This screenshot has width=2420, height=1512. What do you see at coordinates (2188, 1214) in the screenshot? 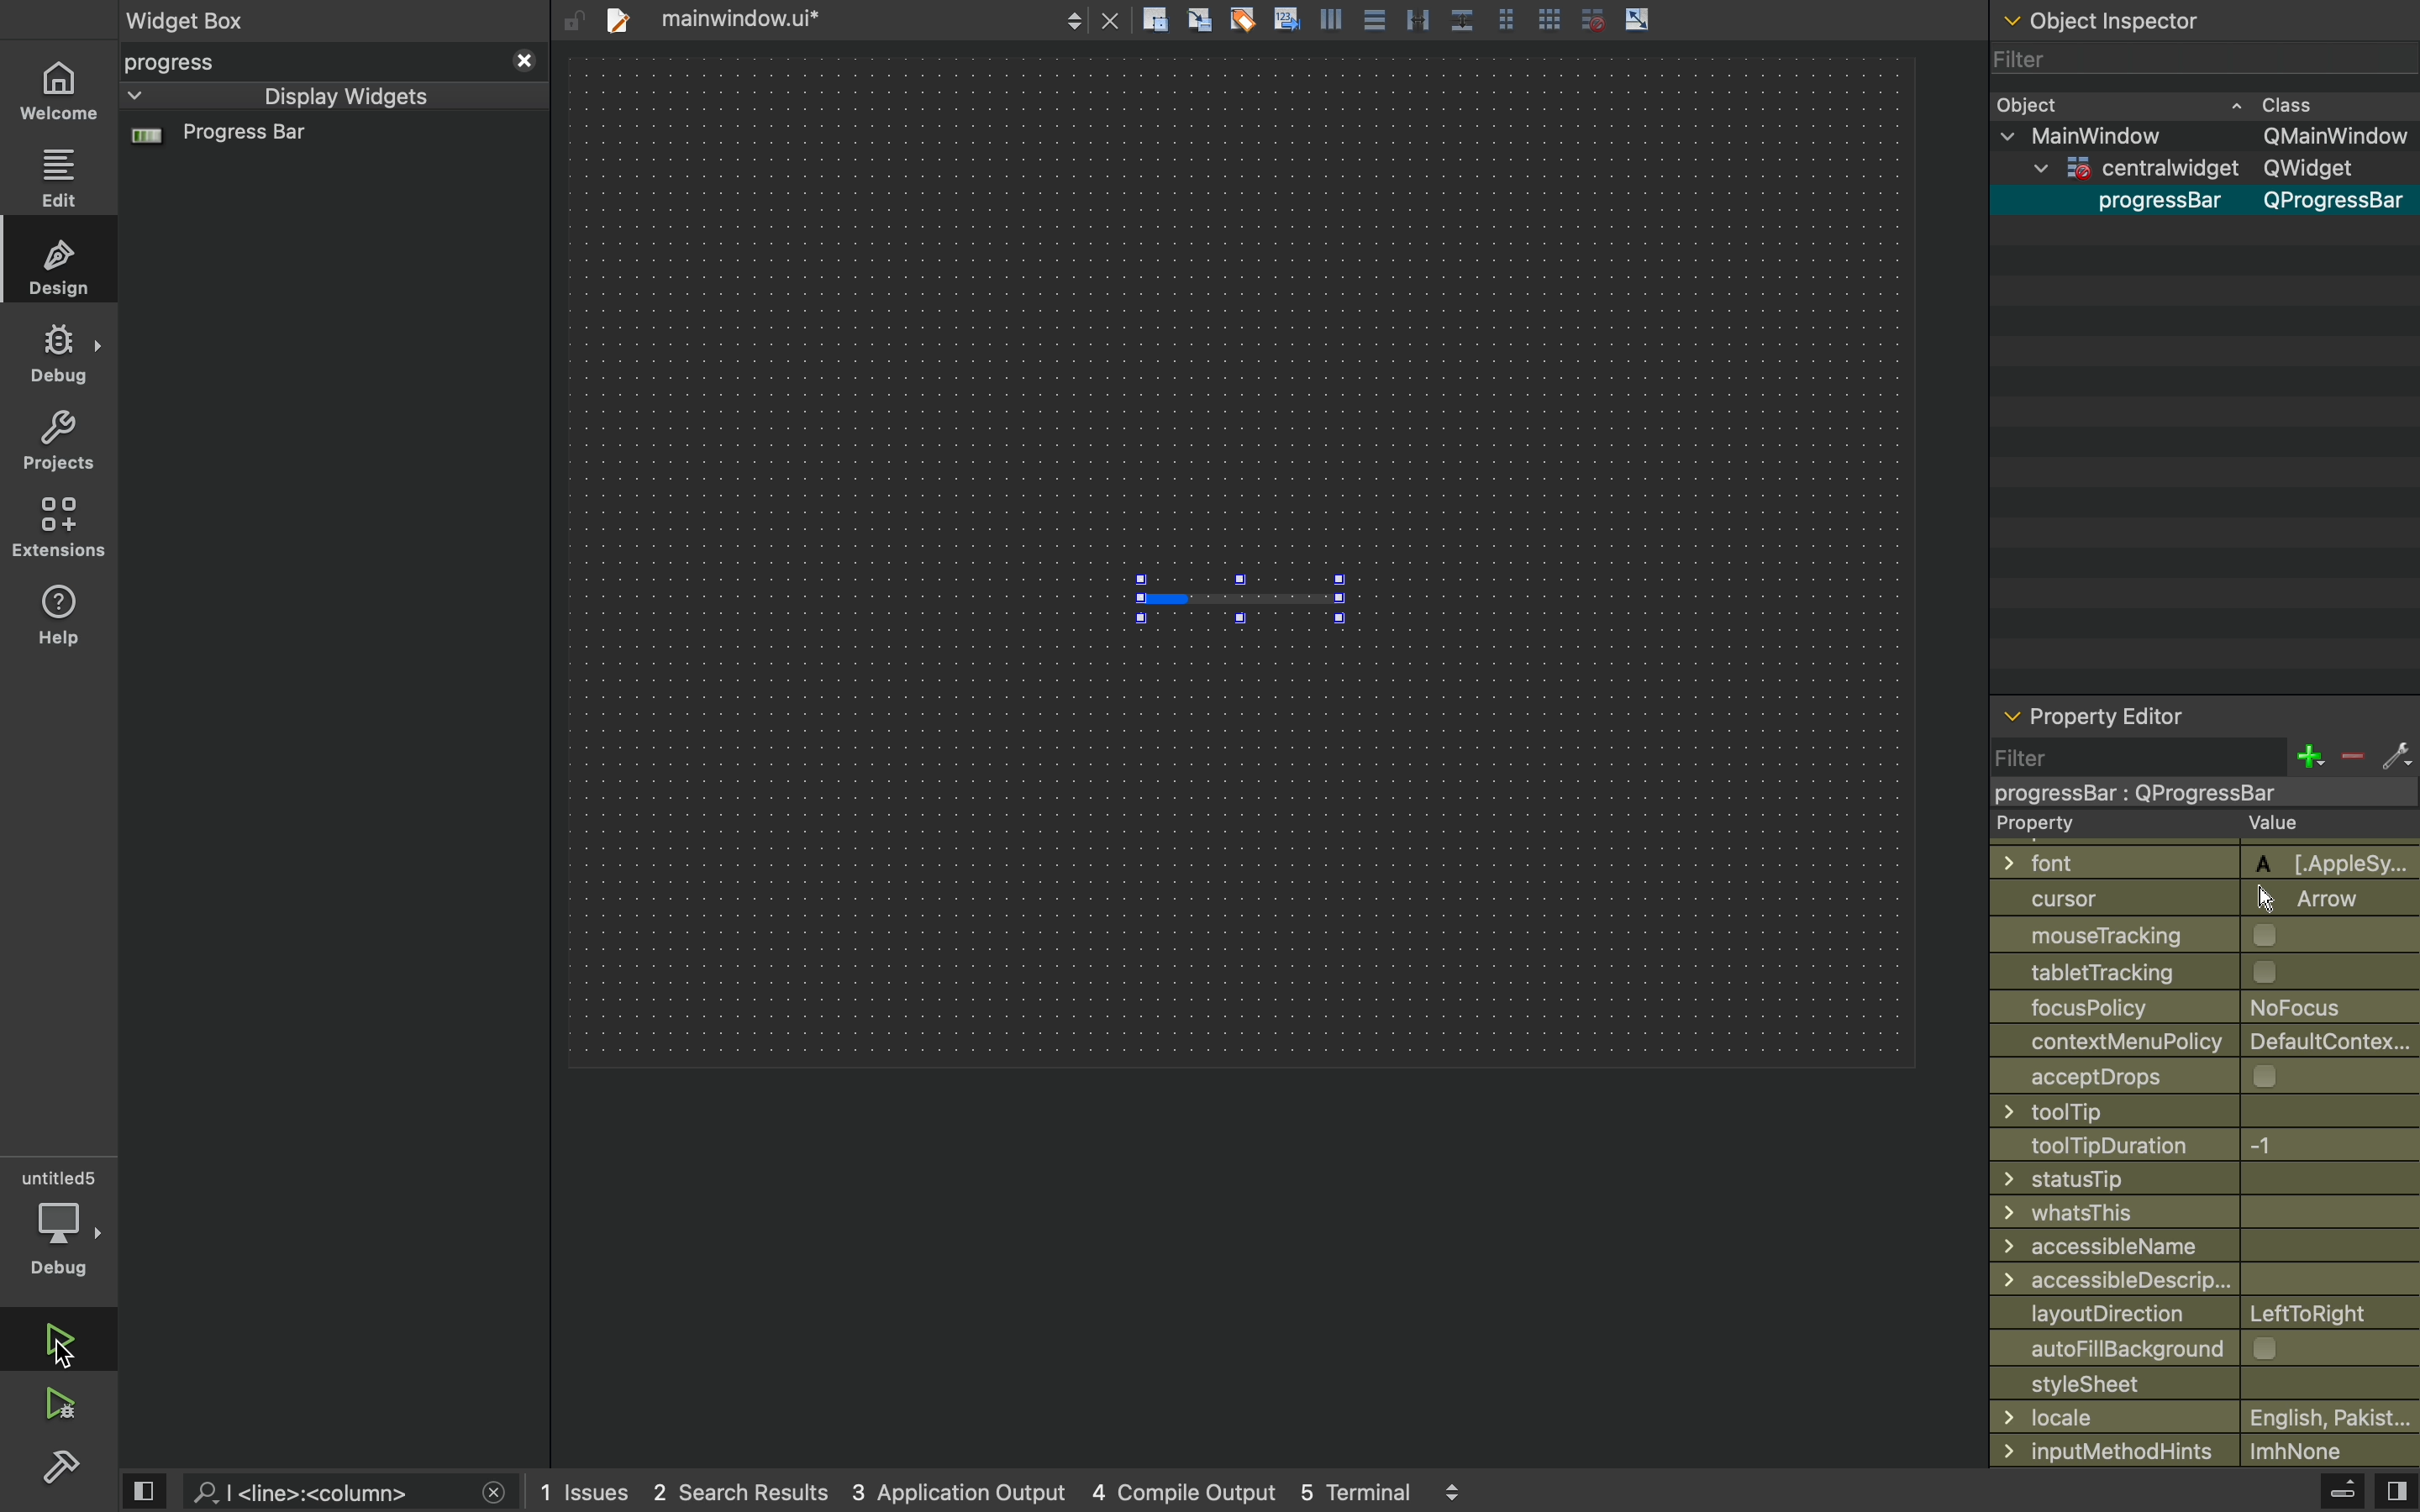
I see `whatisthis` at bounding box center [2188, 1214].